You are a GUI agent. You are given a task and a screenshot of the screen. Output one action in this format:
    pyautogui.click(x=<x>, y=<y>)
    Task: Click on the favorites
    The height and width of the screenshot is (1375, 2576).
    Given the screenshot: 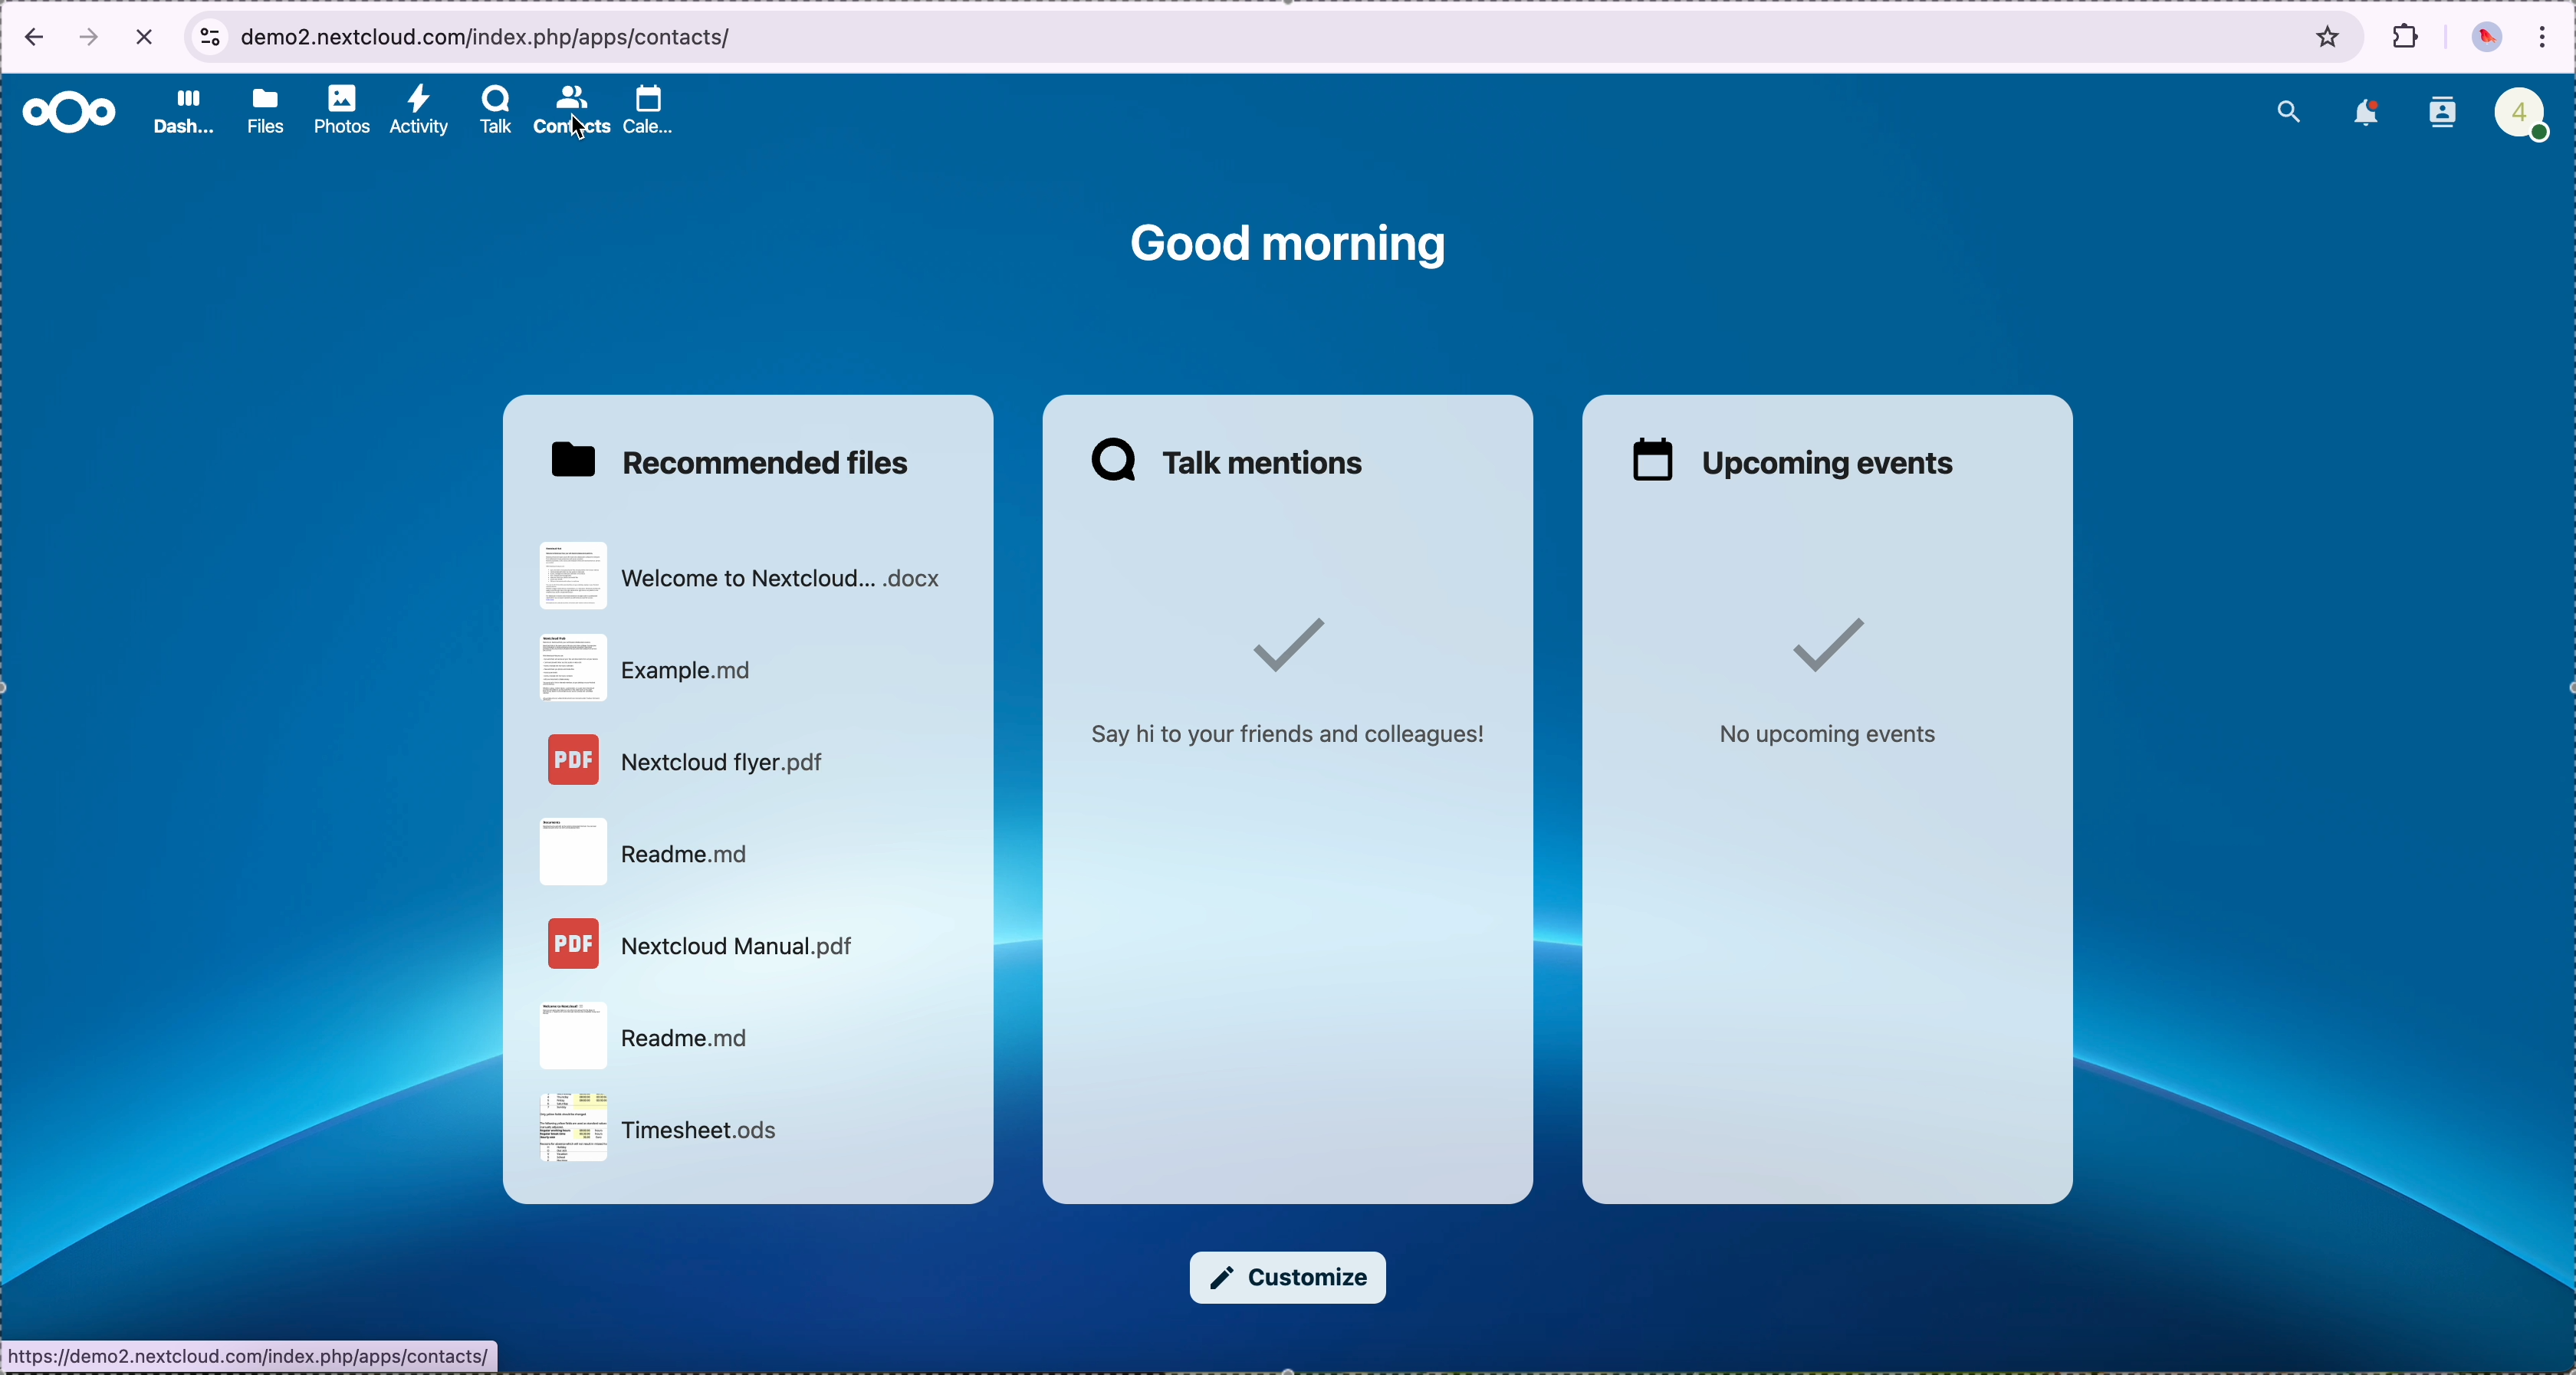 What is the action you would take?
    pyautogui.click(x=2331, y=36)
    